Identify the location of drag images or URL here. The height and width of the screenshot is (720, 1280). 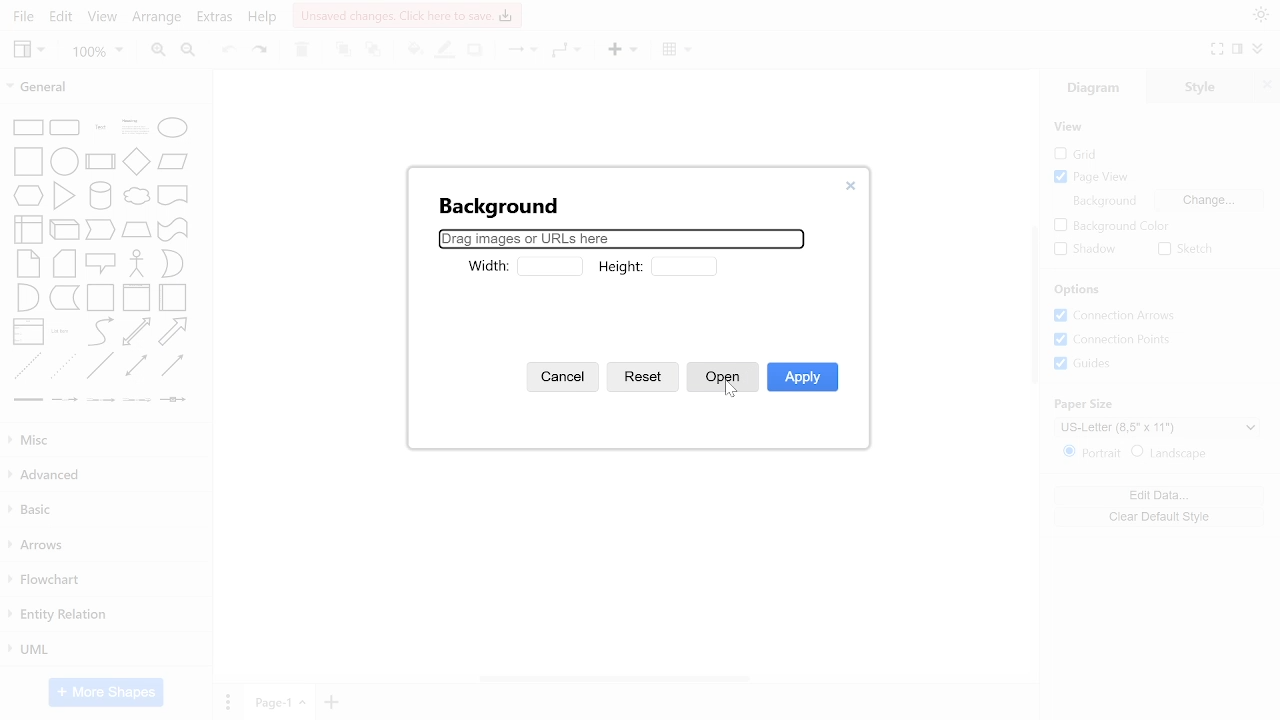
(621, 238).